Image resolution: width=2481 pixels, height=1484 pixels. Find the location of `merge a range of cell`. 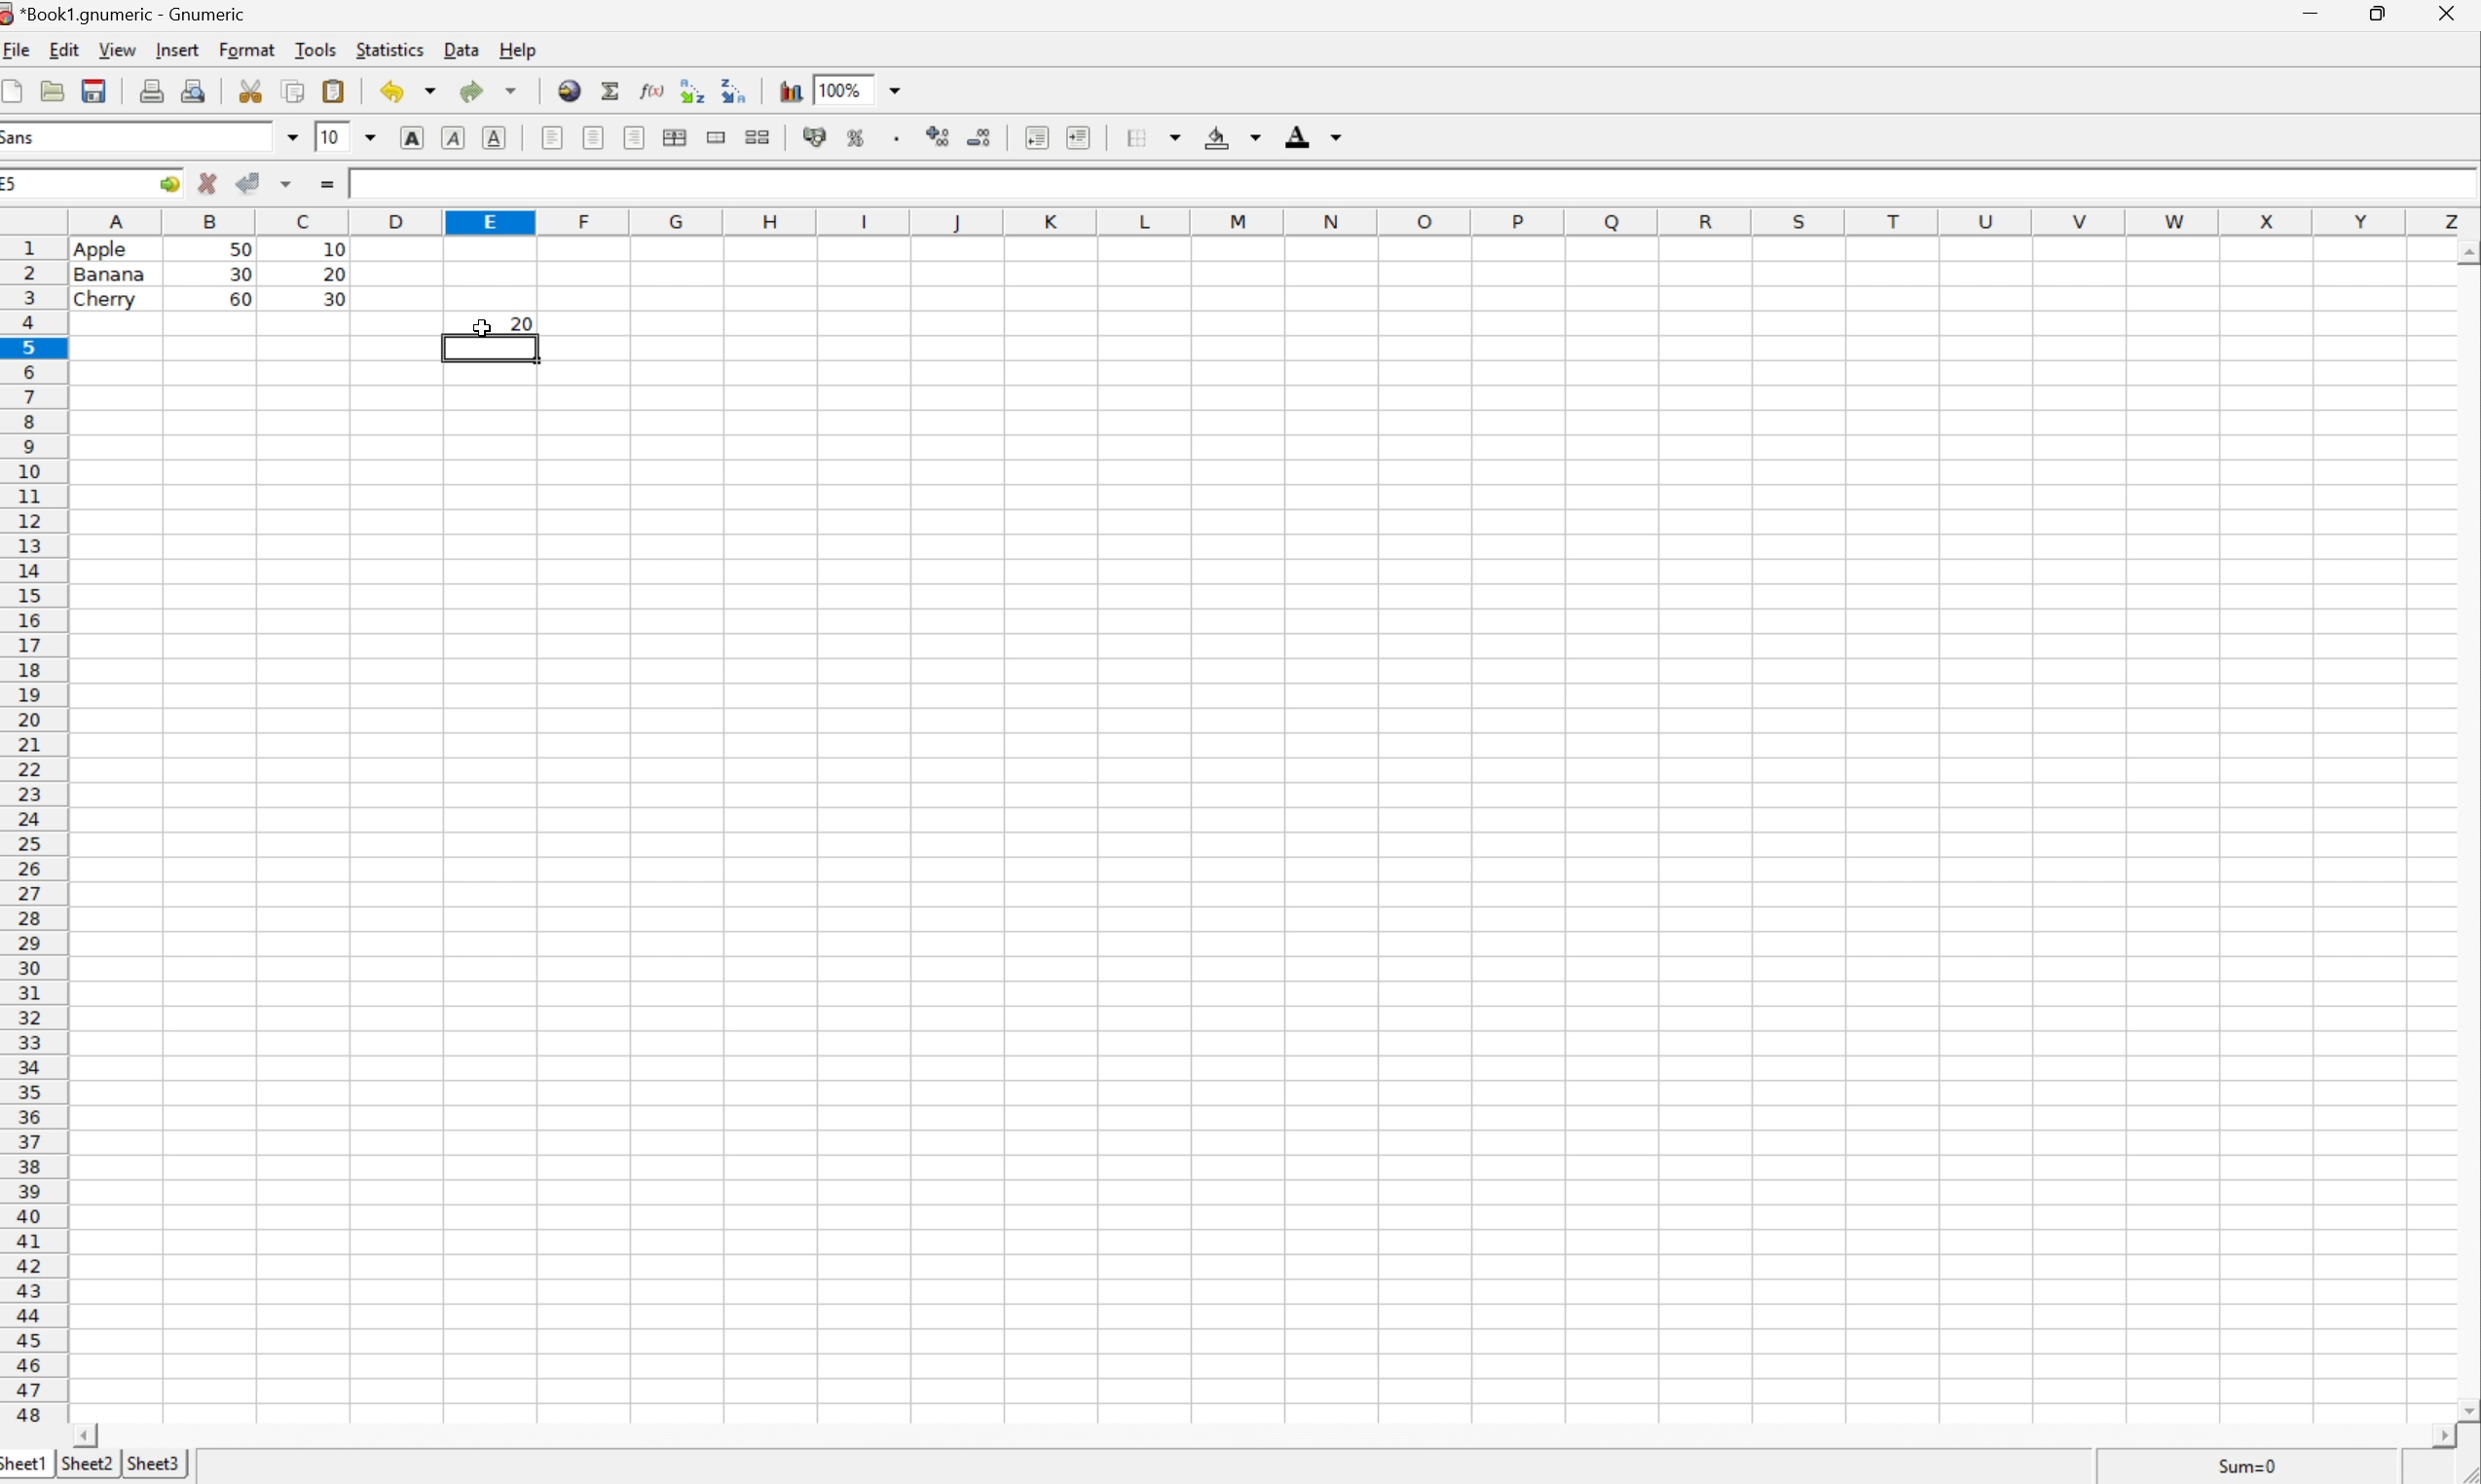

merge a range of cell is located at coordinates (717, 135).